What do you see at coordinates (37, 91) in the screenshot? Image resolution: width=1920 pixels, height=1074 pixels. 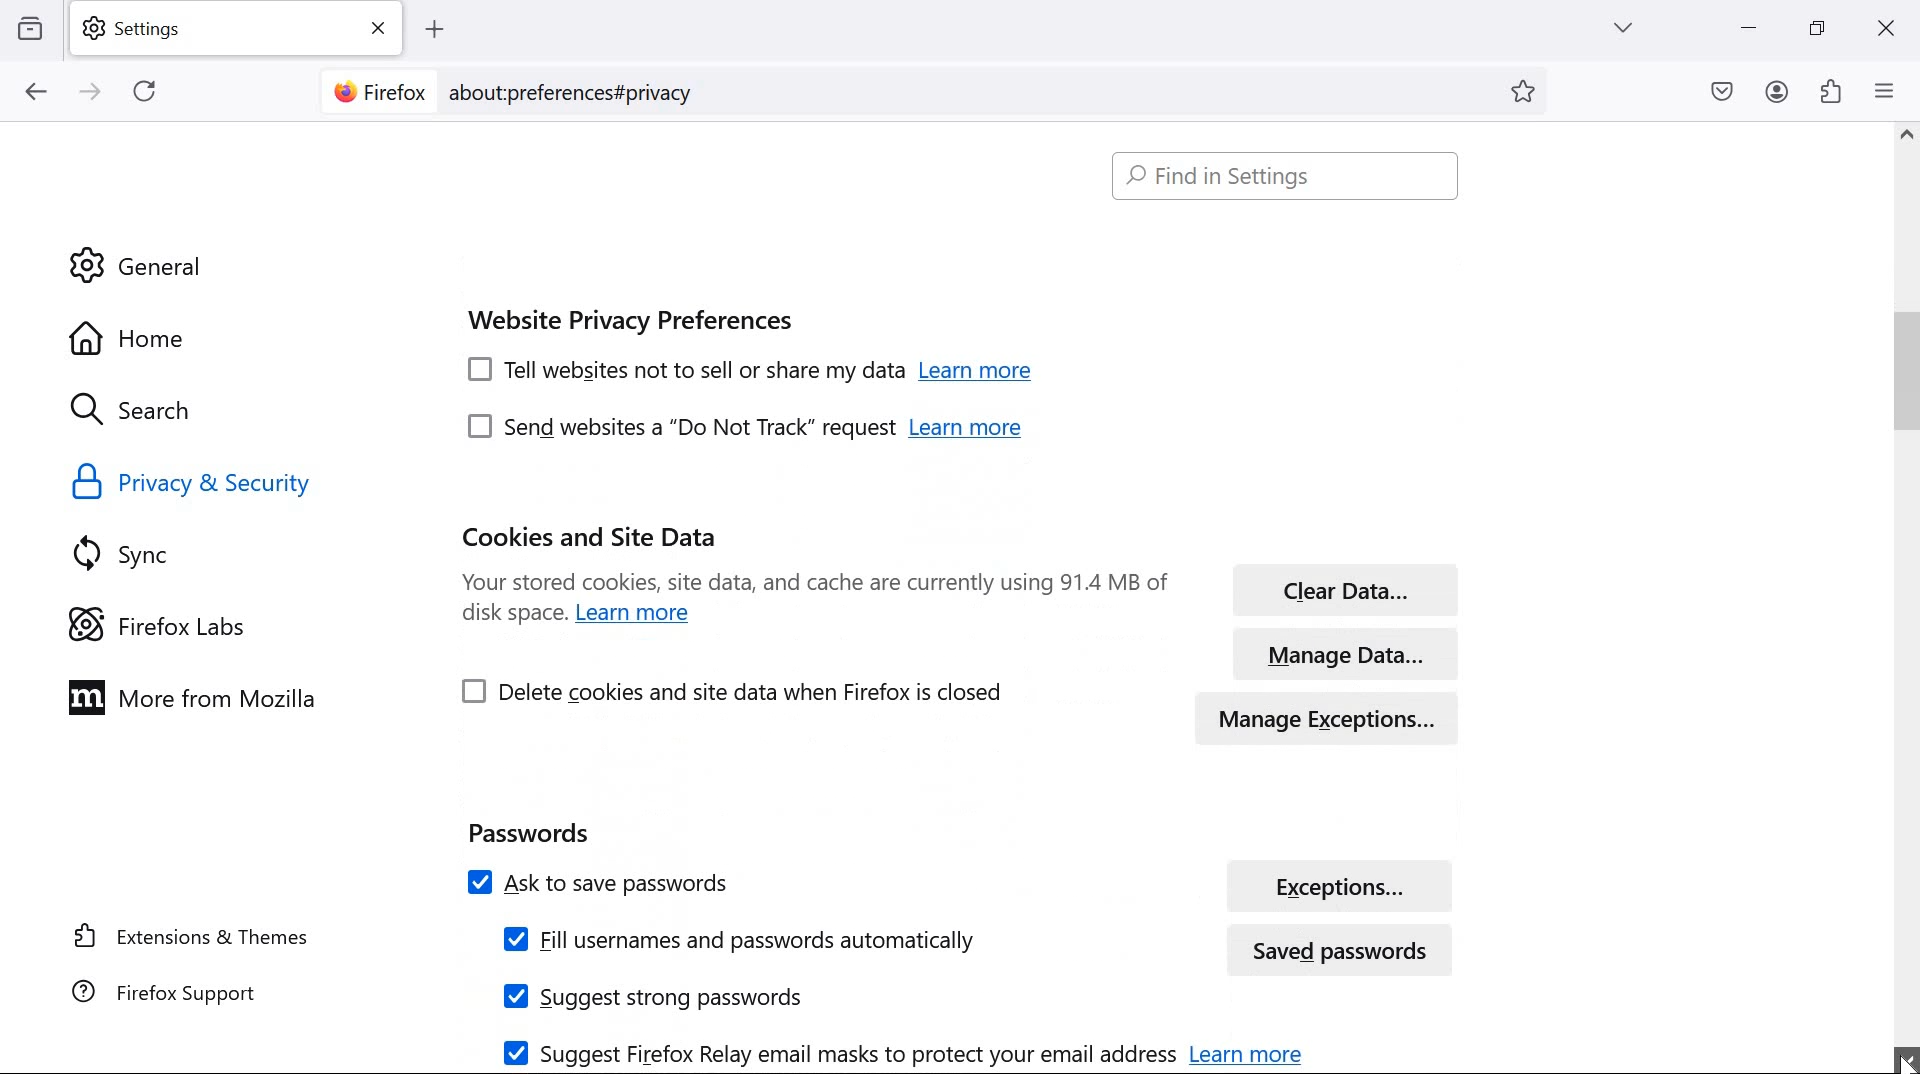 I see `go back one page` at bounding box center [37, 91].